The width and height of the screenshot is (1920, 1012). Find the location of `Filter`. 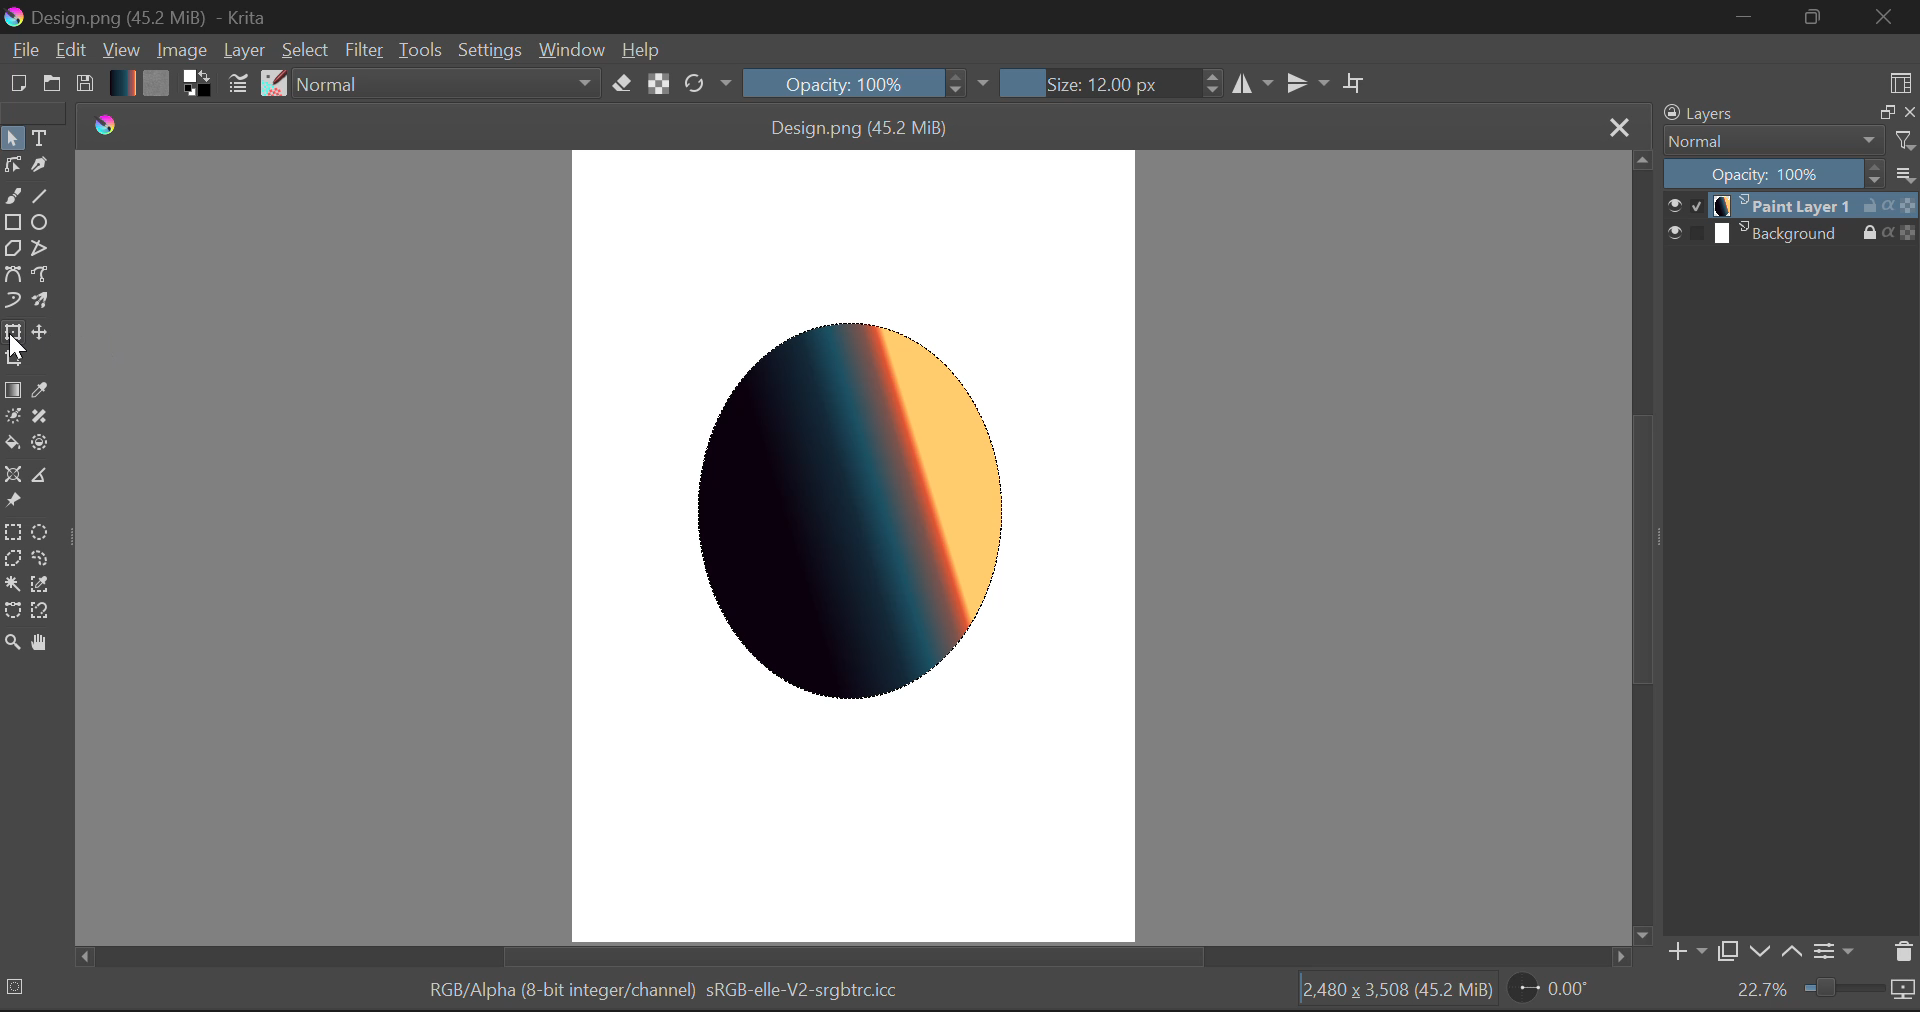

Filter is located at coordinates (365, 50).